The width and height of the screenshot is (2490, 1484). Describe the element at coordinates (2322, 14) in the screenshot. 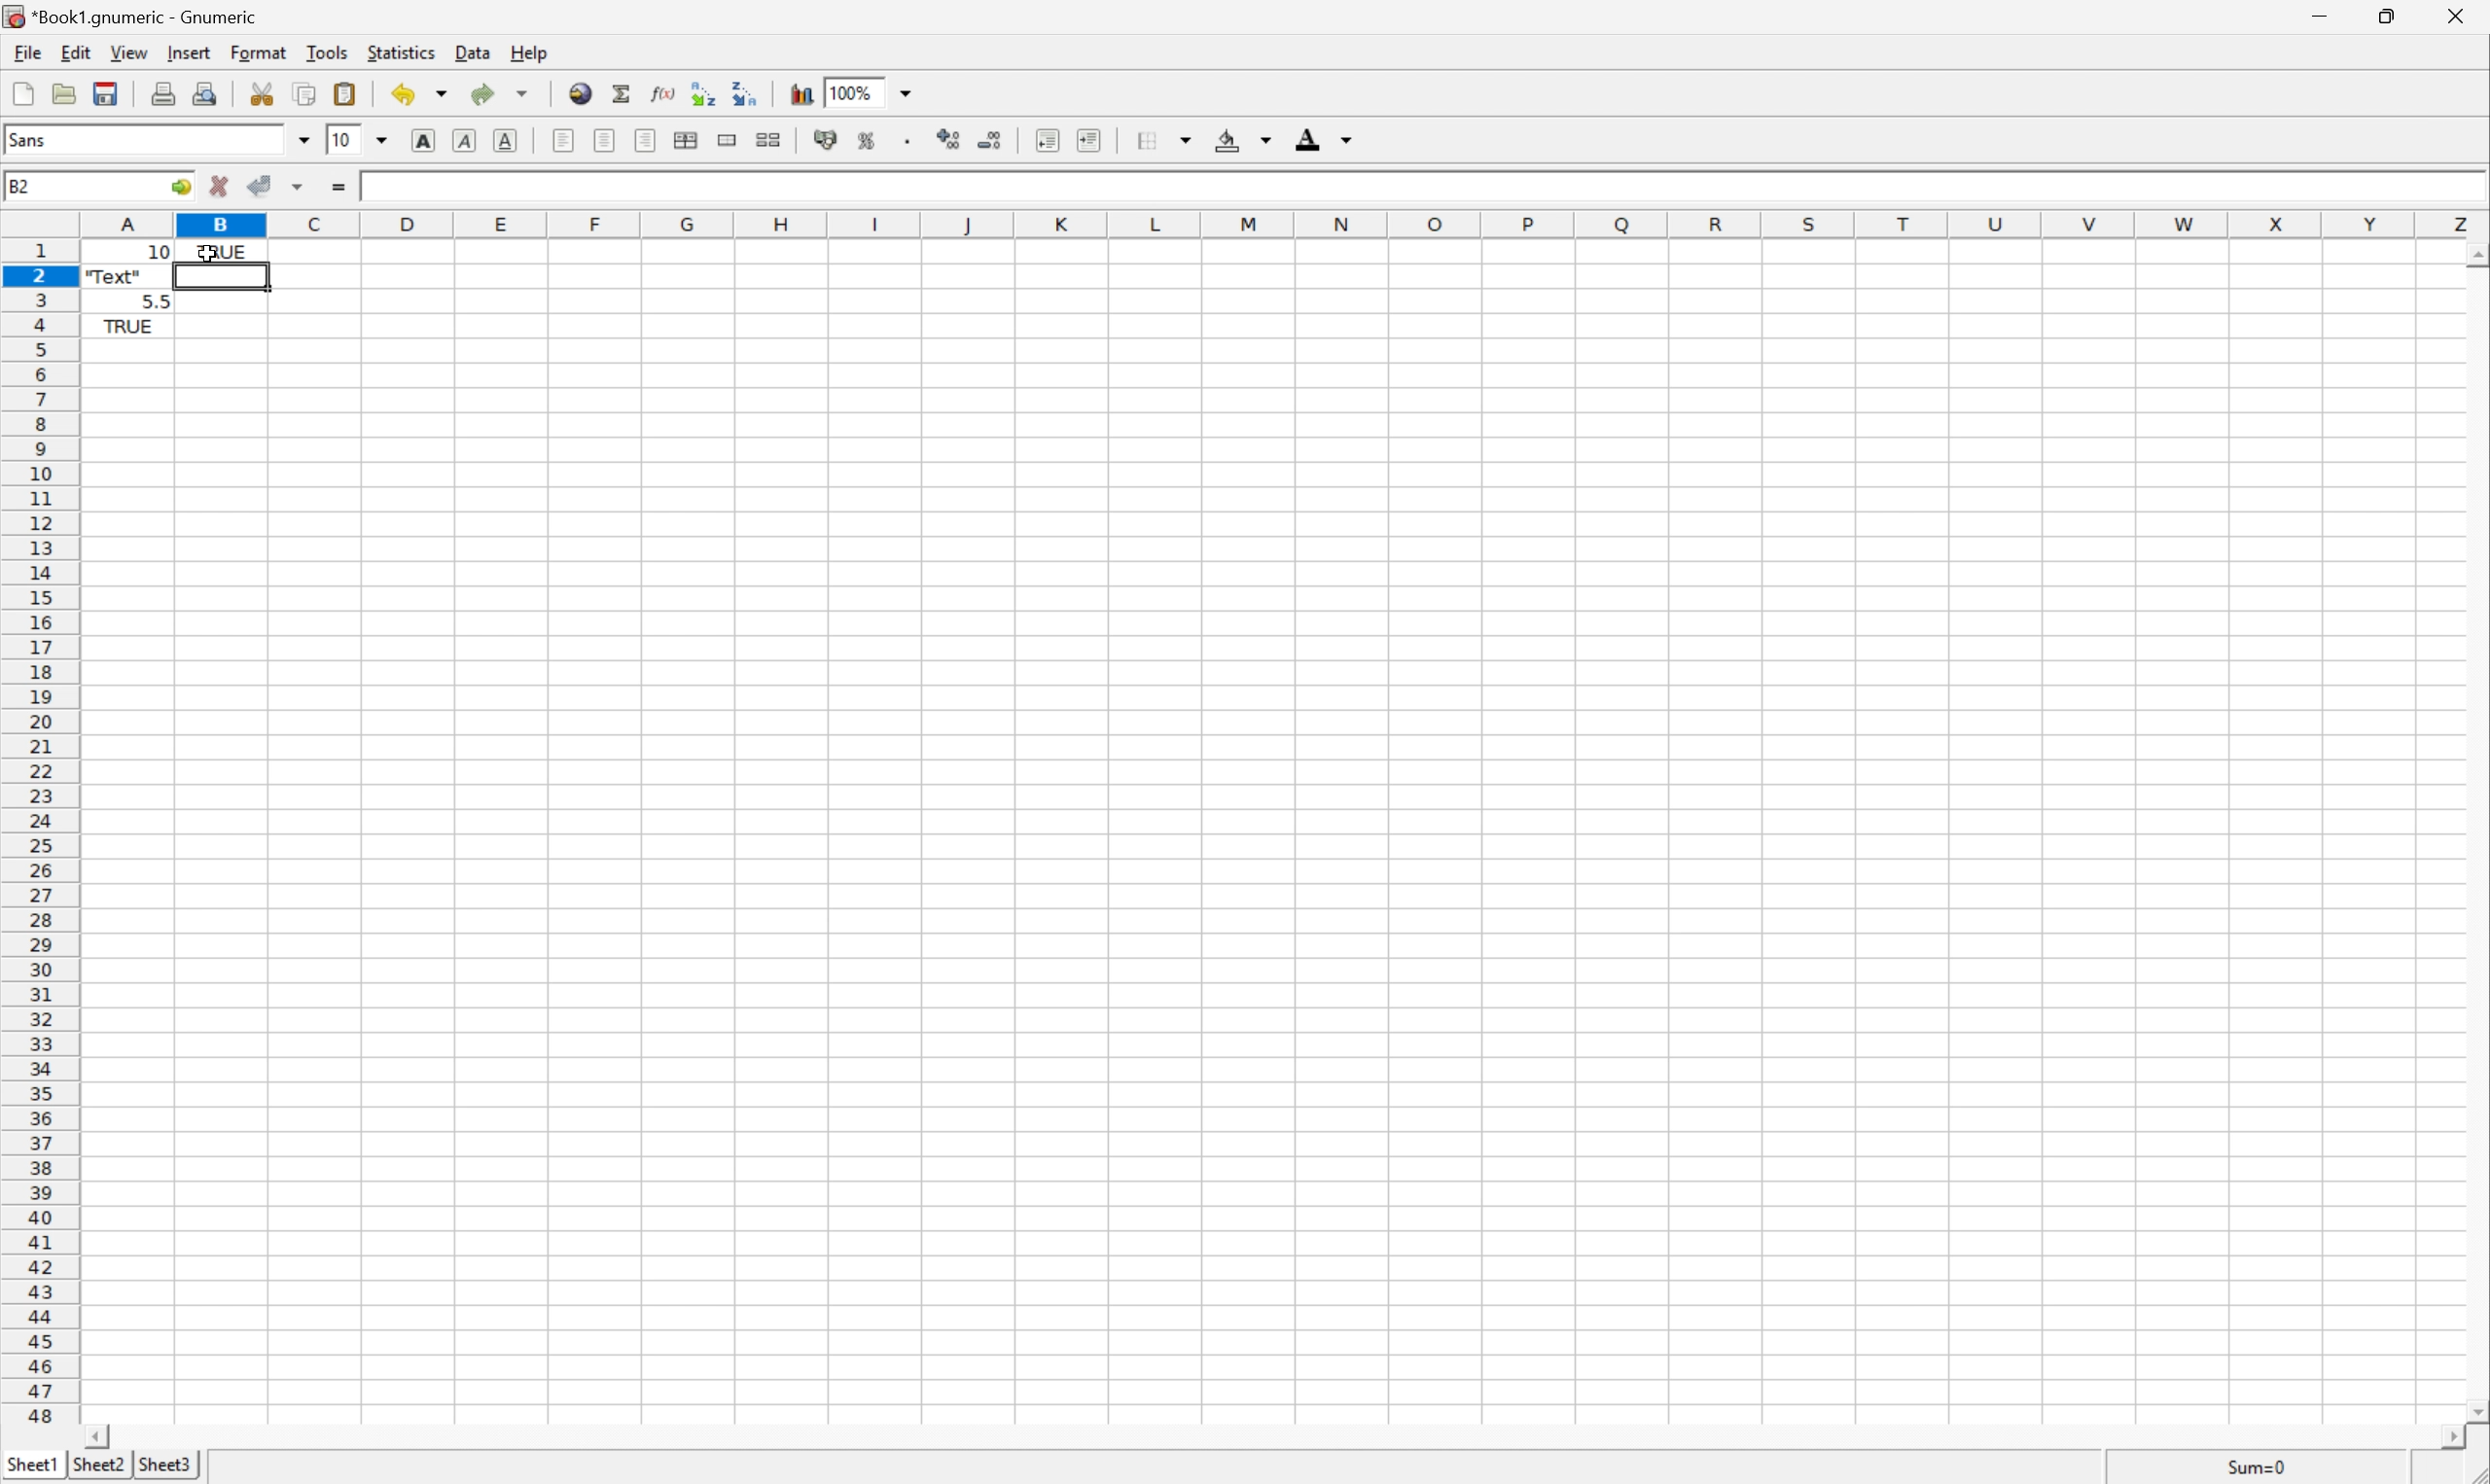

I see `Minimize` at that location.